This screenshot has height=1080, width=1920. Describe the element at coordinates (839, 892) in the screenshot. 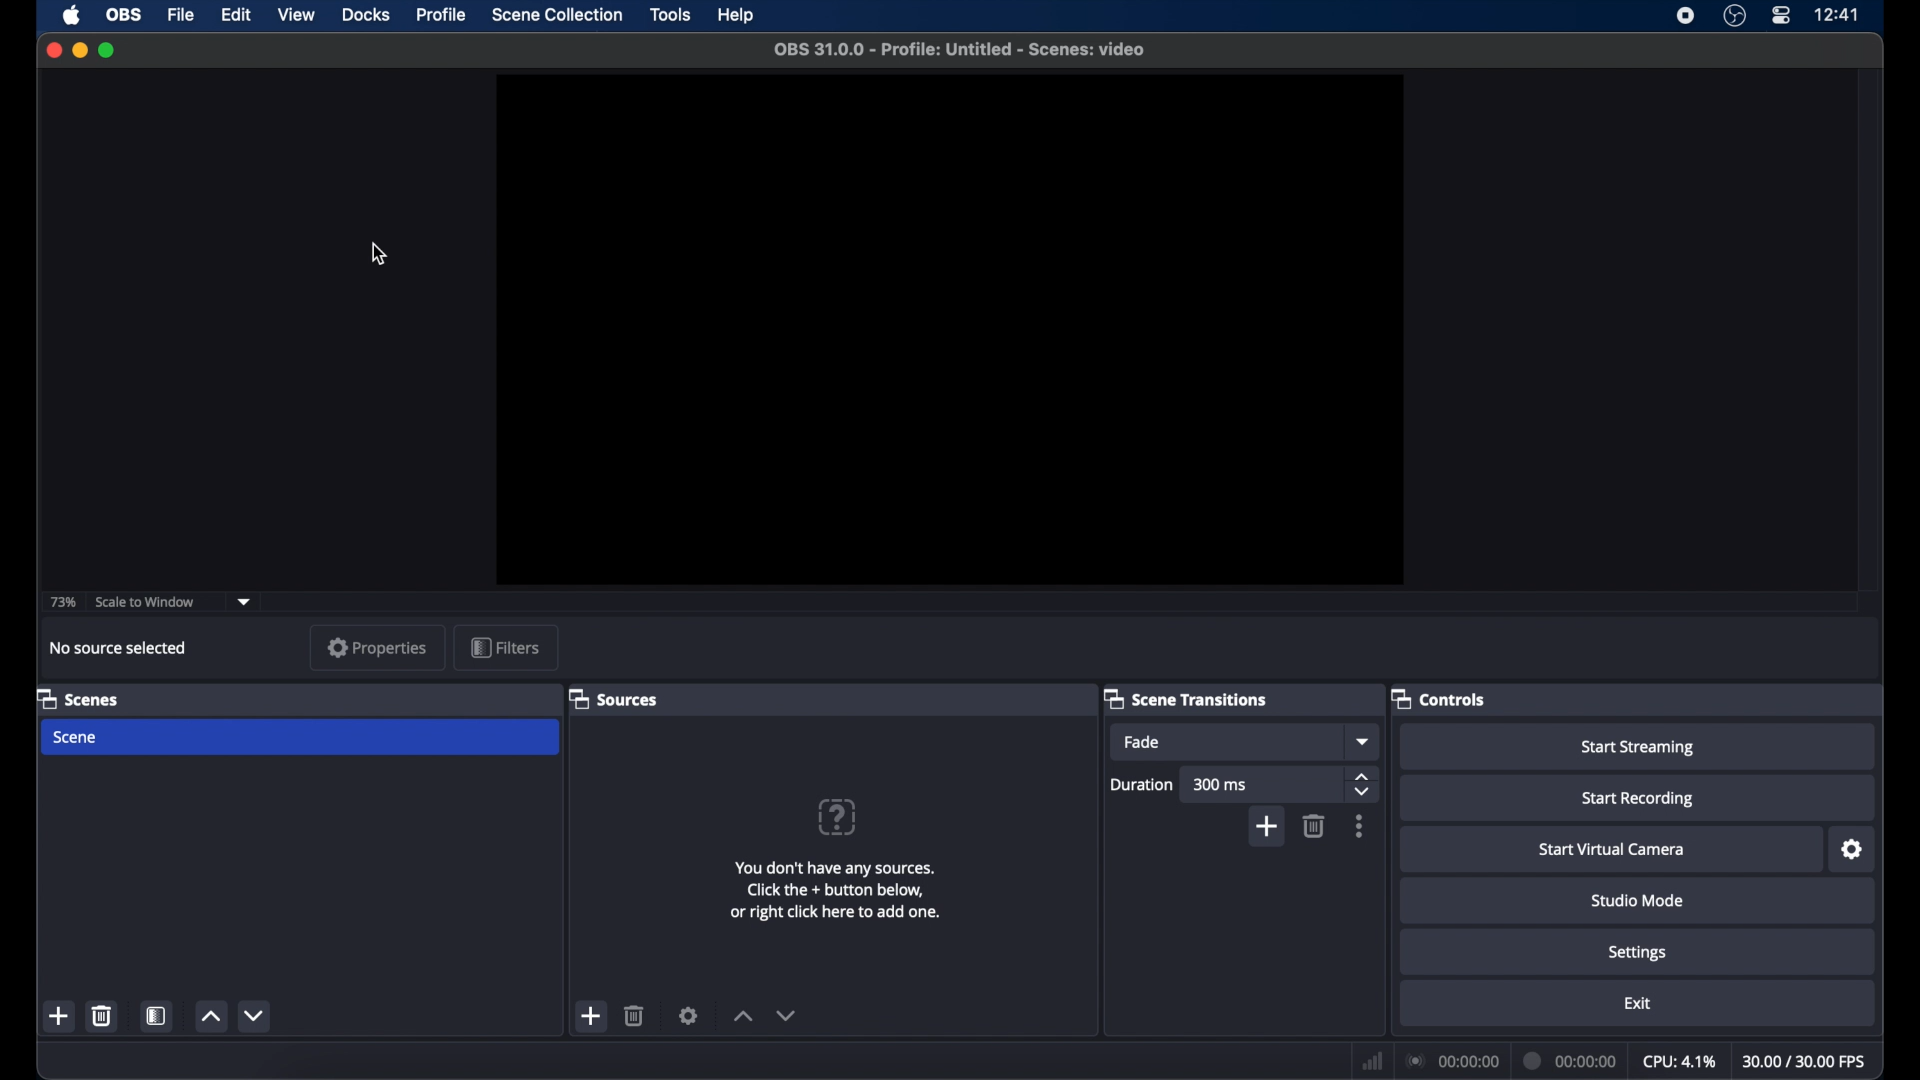

I see `You don't have any sources.
Click the + button below,
or right click here to add one.` at that location.